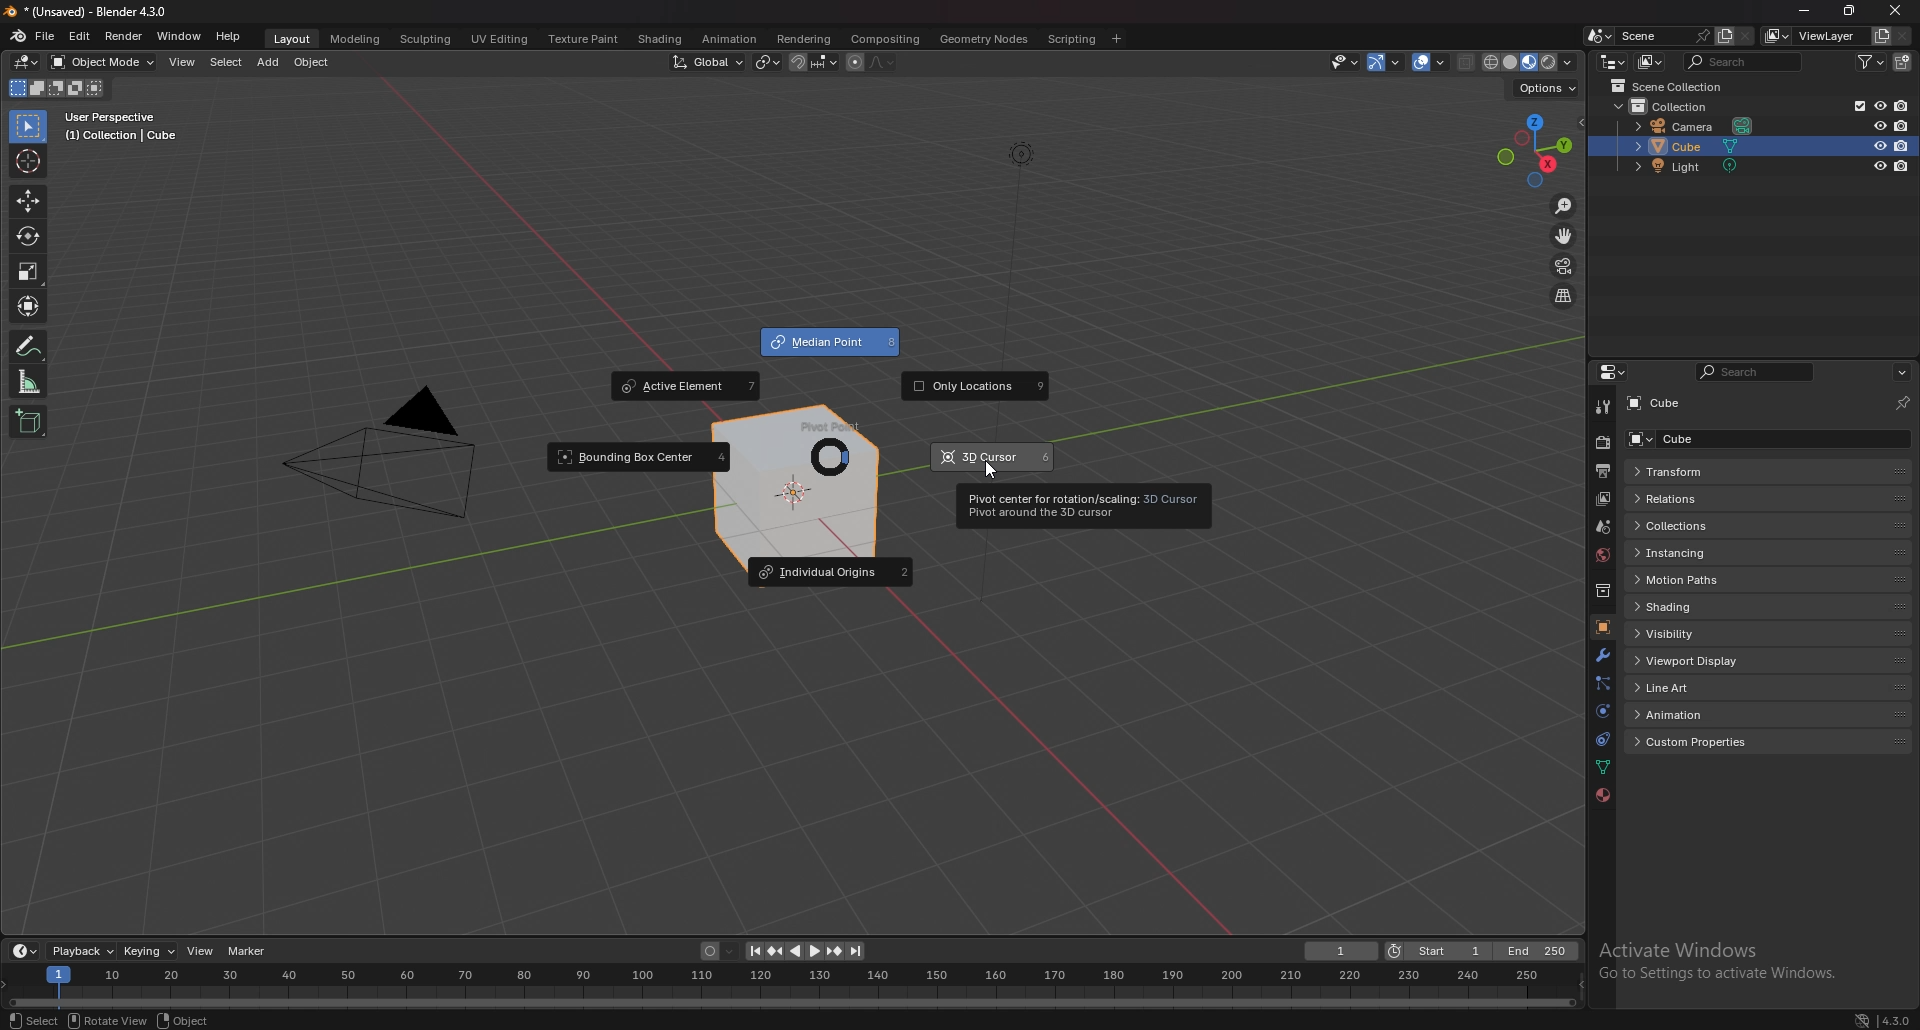 This screenshot has height=1030, width=1920. What do you see at coordinates (1665, 35) in the screenshot?
I see `scene` at bounding box center [1665, 35].